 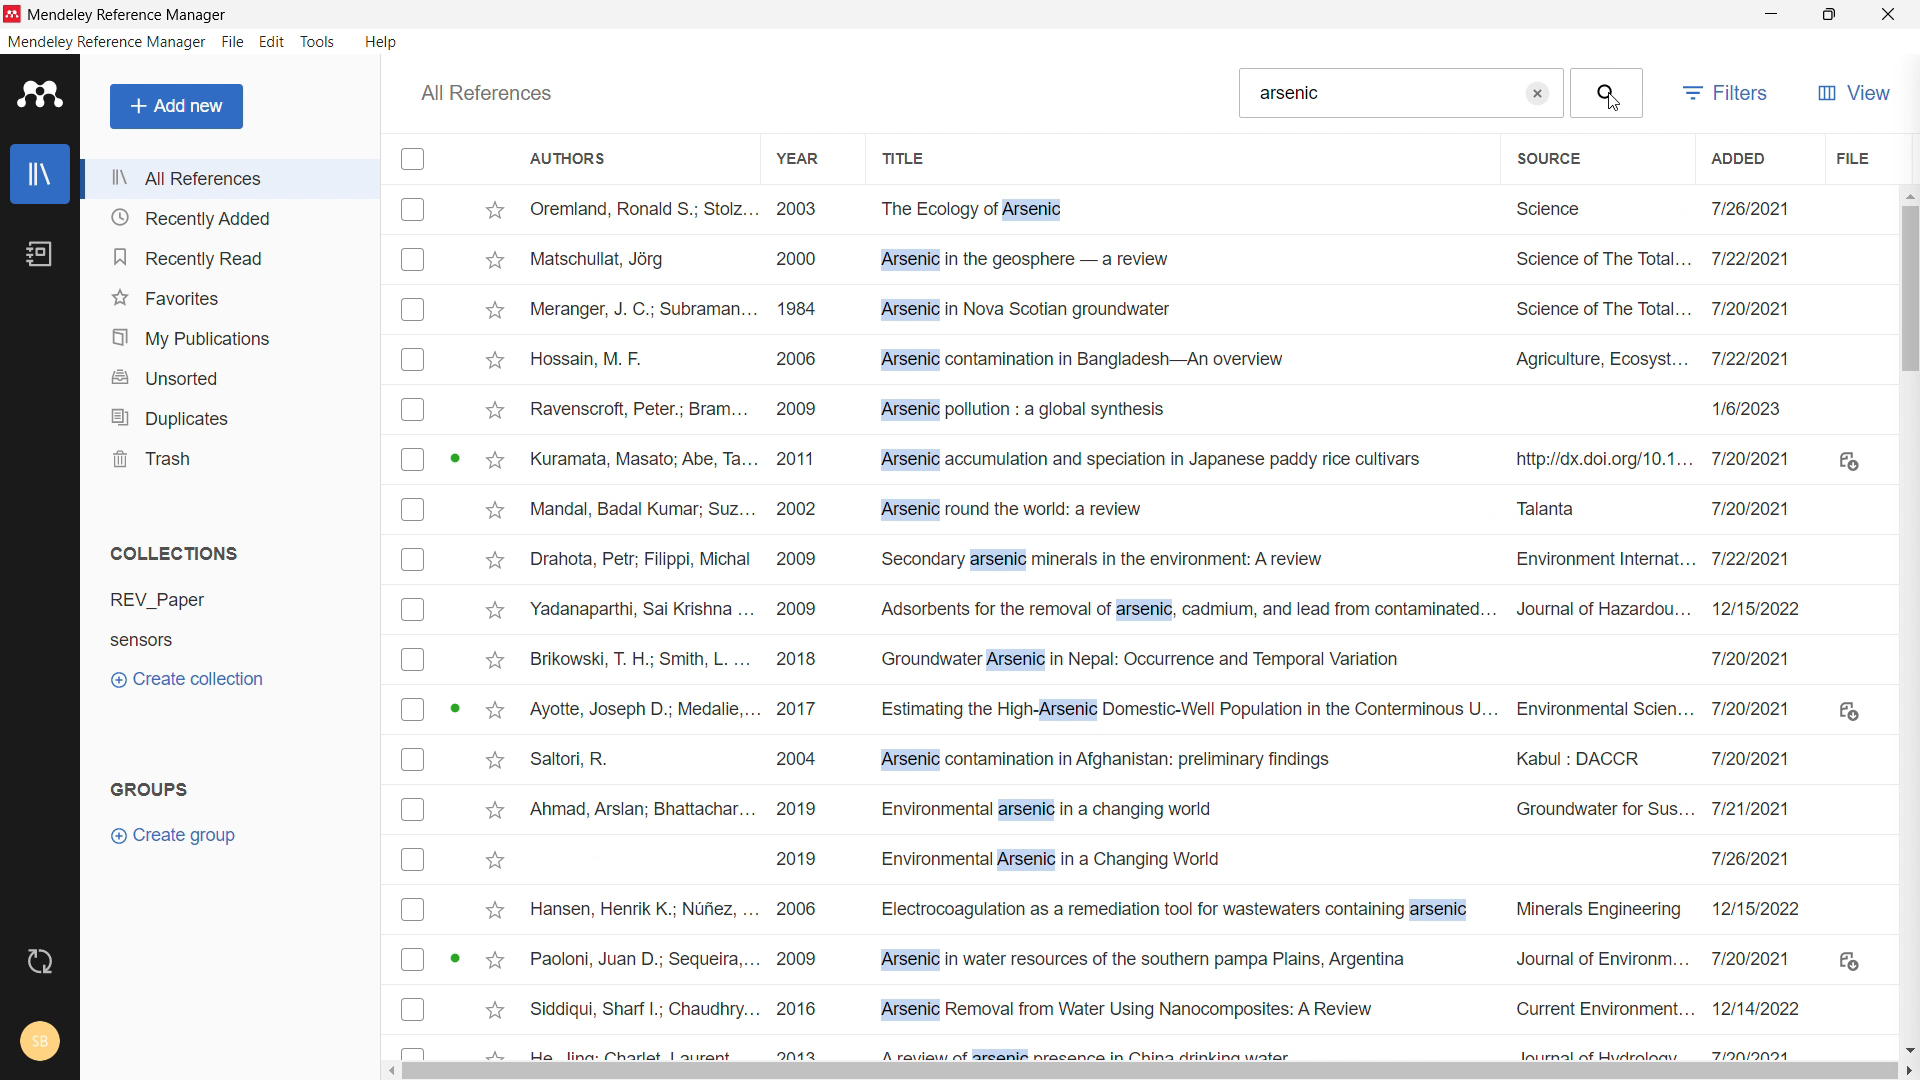 I want to click on Add to favorites, so click(x=496, y=709).